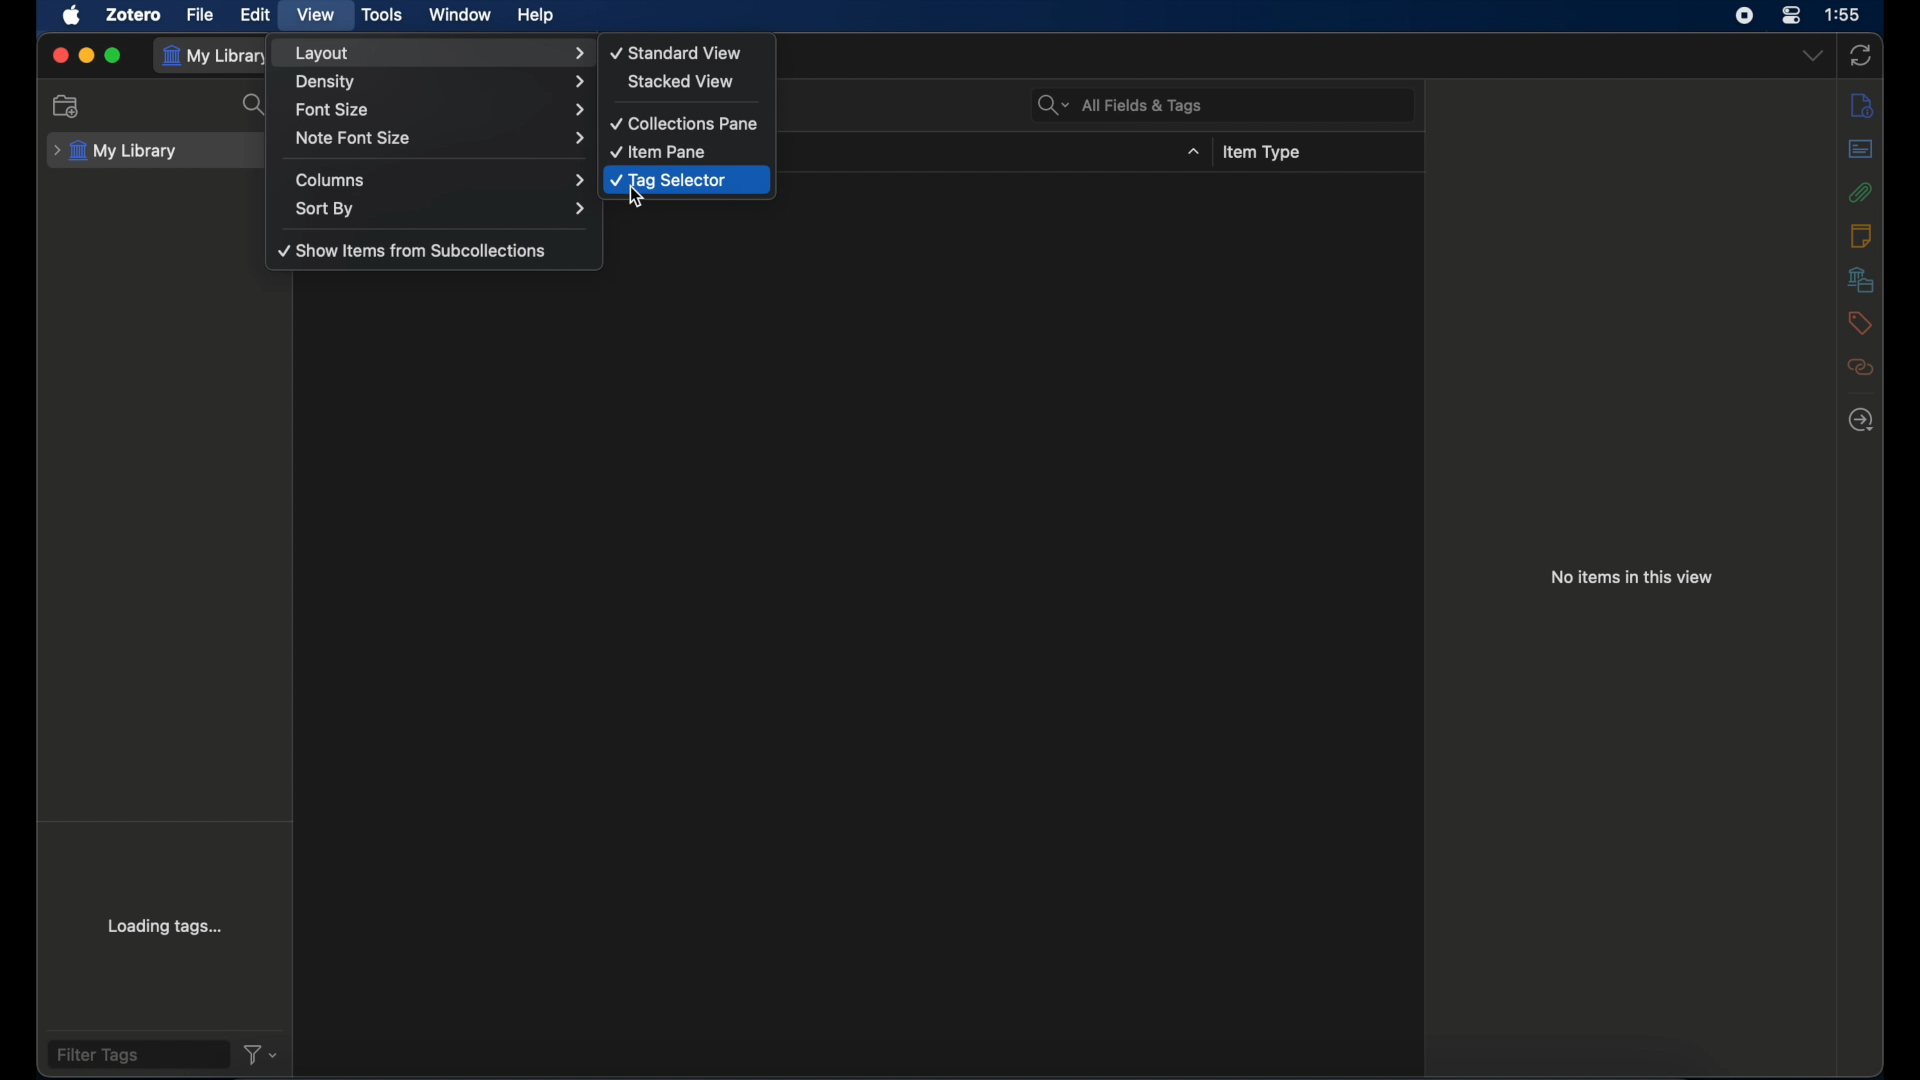 The height and width of the screenshot is (1080, 1920). What do you see at coordinates (1858, 323) in the screenshot?
I see `tags` at bounding box center [1858, 323].